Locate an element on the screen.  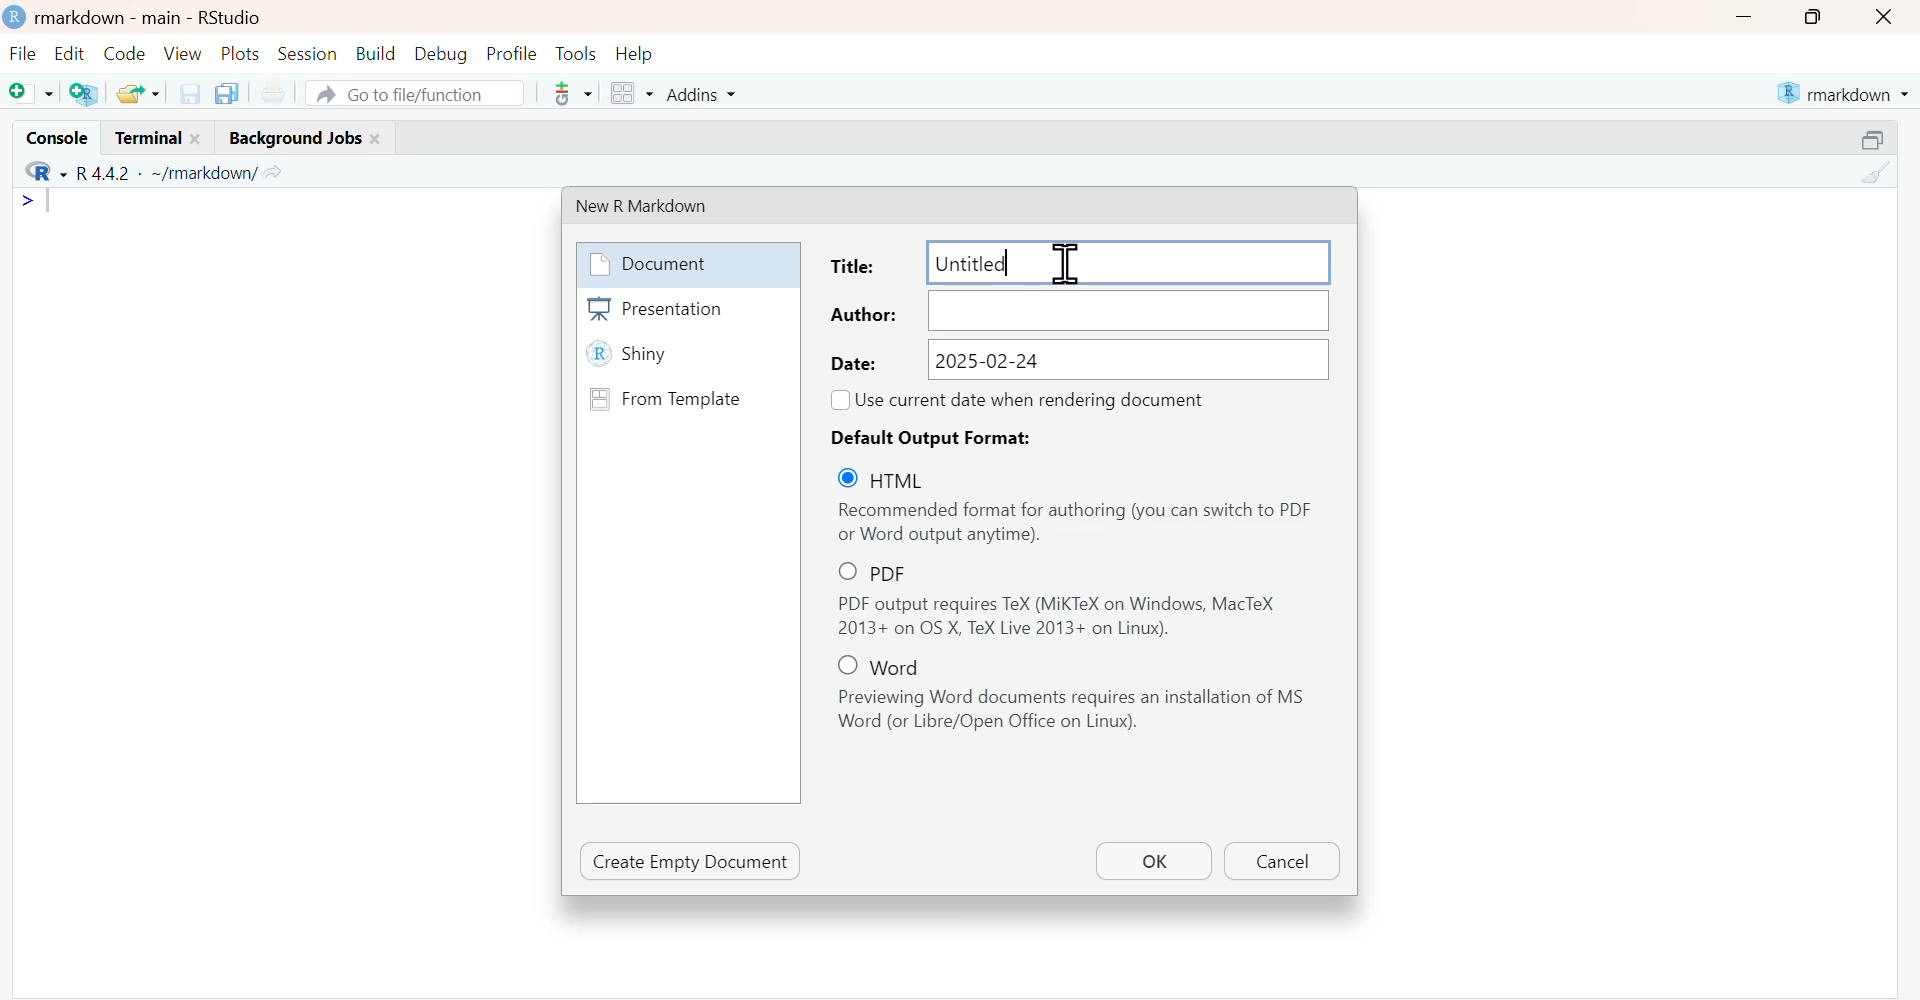
Document is located at coordinates (685, 264).